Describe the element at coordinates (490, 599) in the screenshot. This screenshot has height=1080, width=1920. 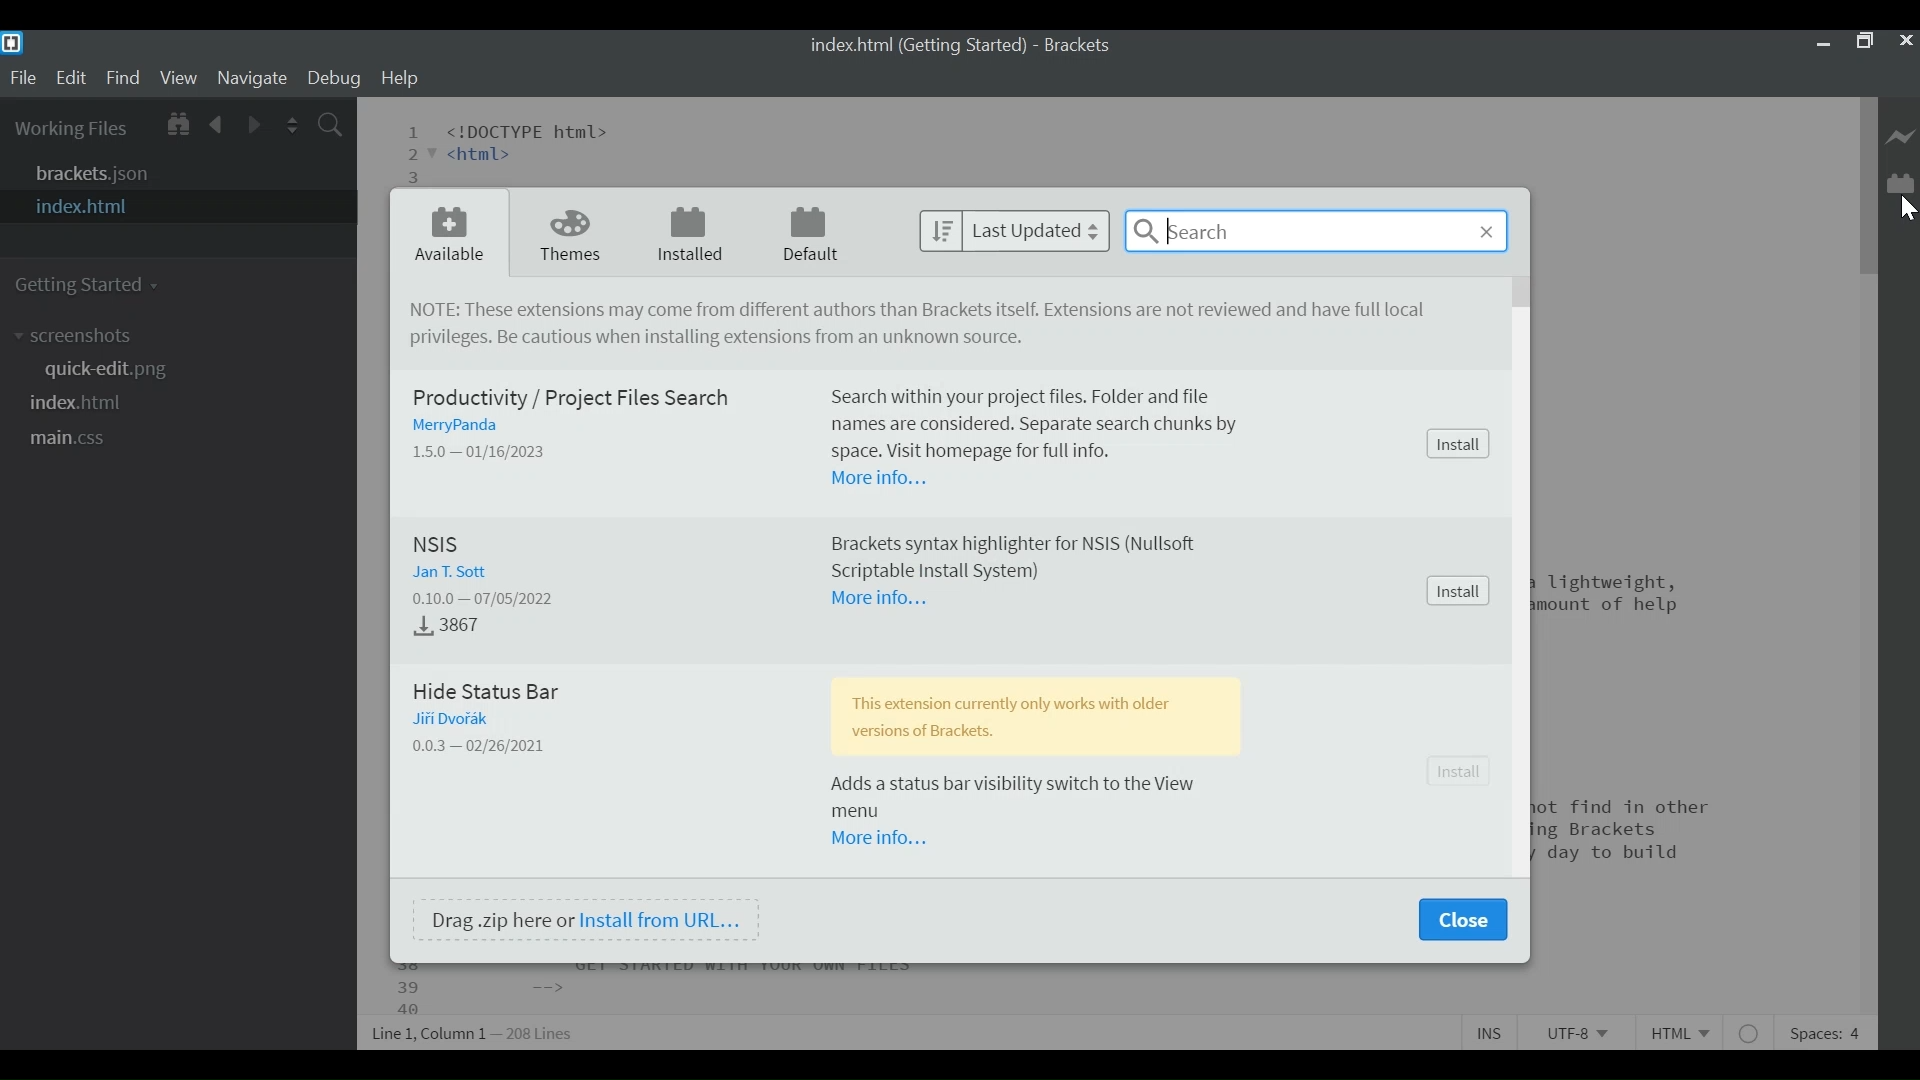
I see `Version - Release Dtae` at that location.